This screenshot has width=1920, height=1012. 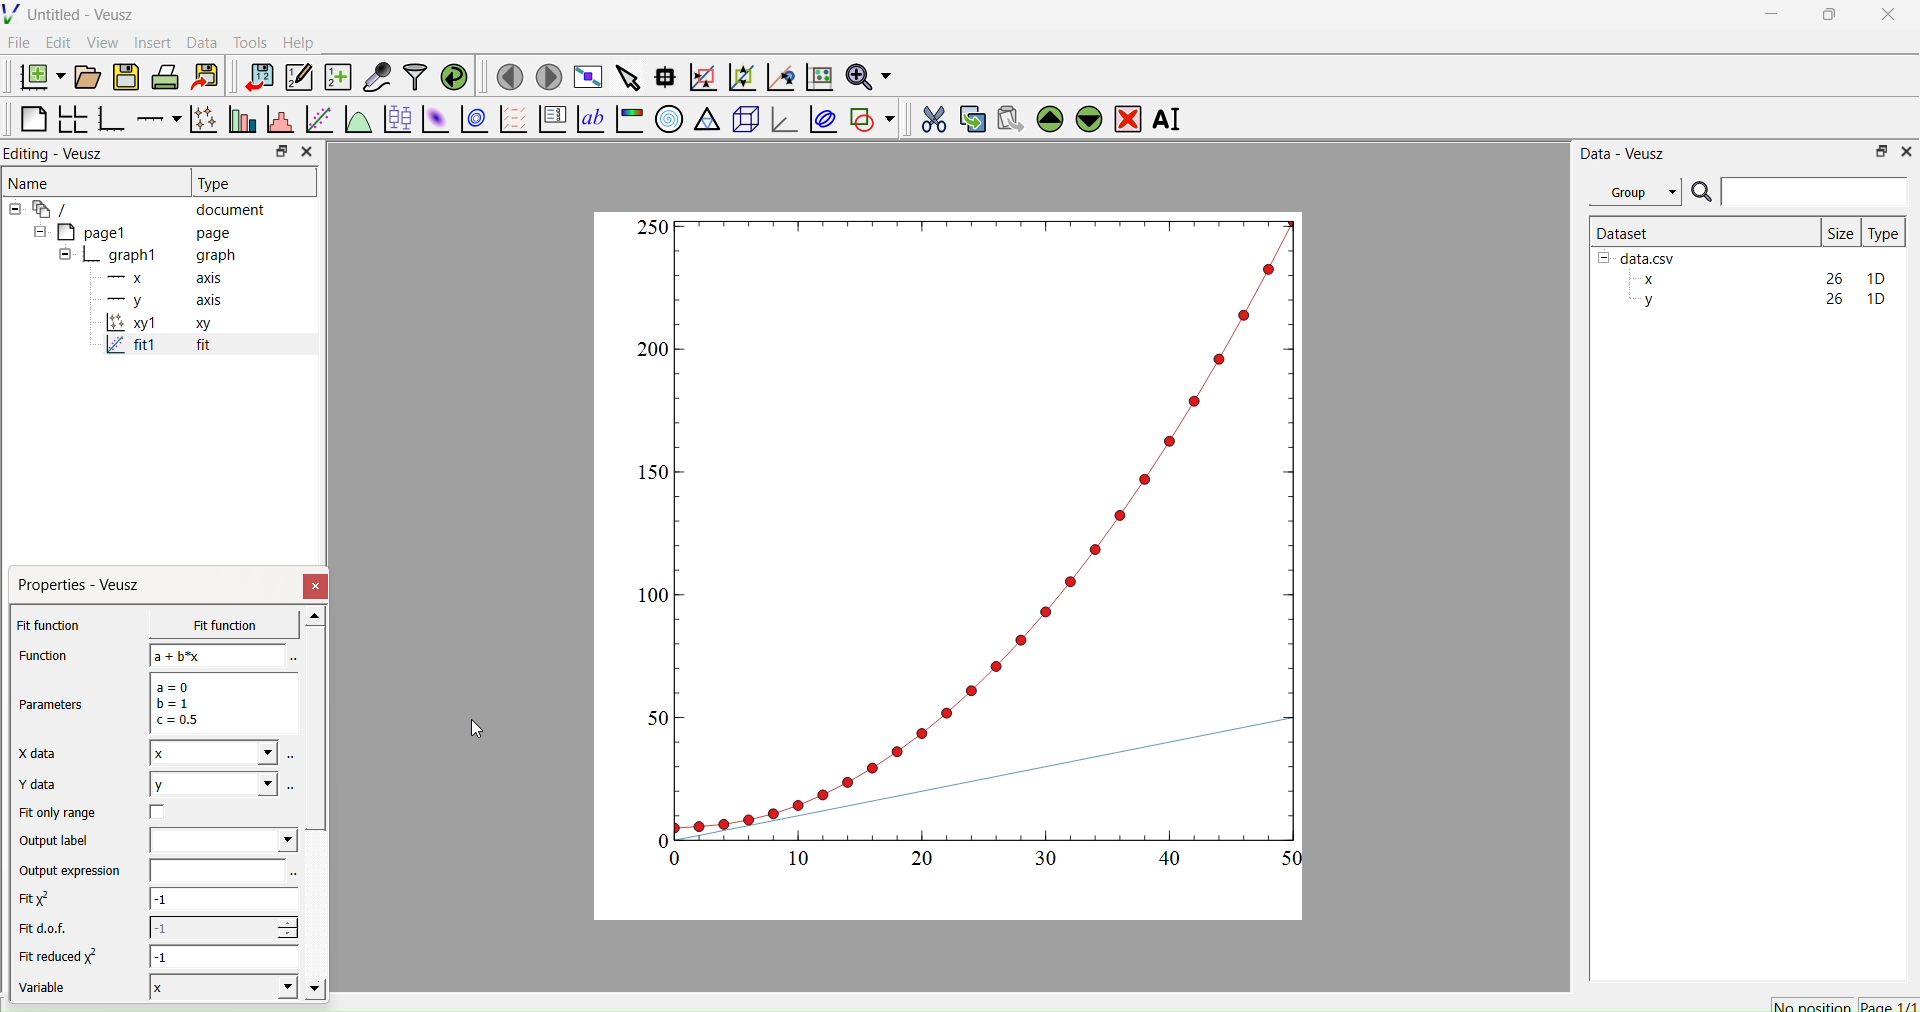 I want to click on Type, so click(x=217, y=183).